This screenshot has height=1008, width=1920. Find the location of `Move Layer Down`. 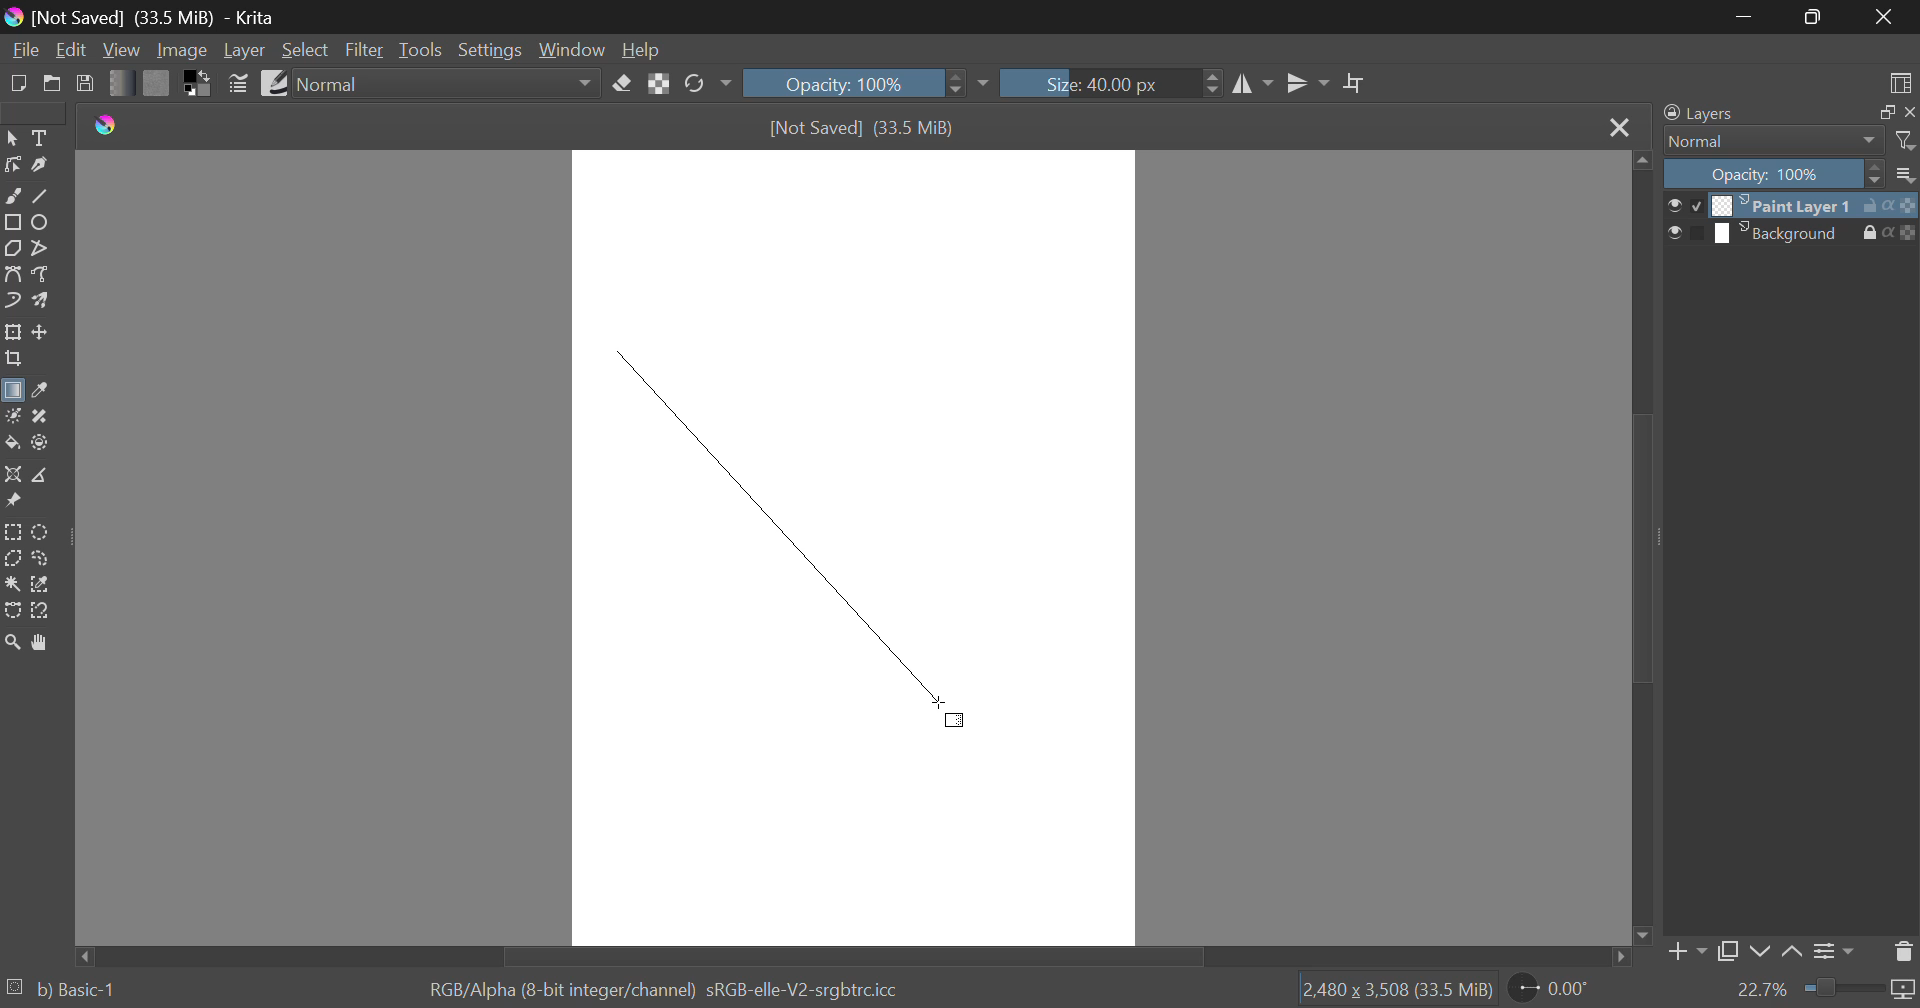

Move Layer Down is located at coordinates (1760, 953).